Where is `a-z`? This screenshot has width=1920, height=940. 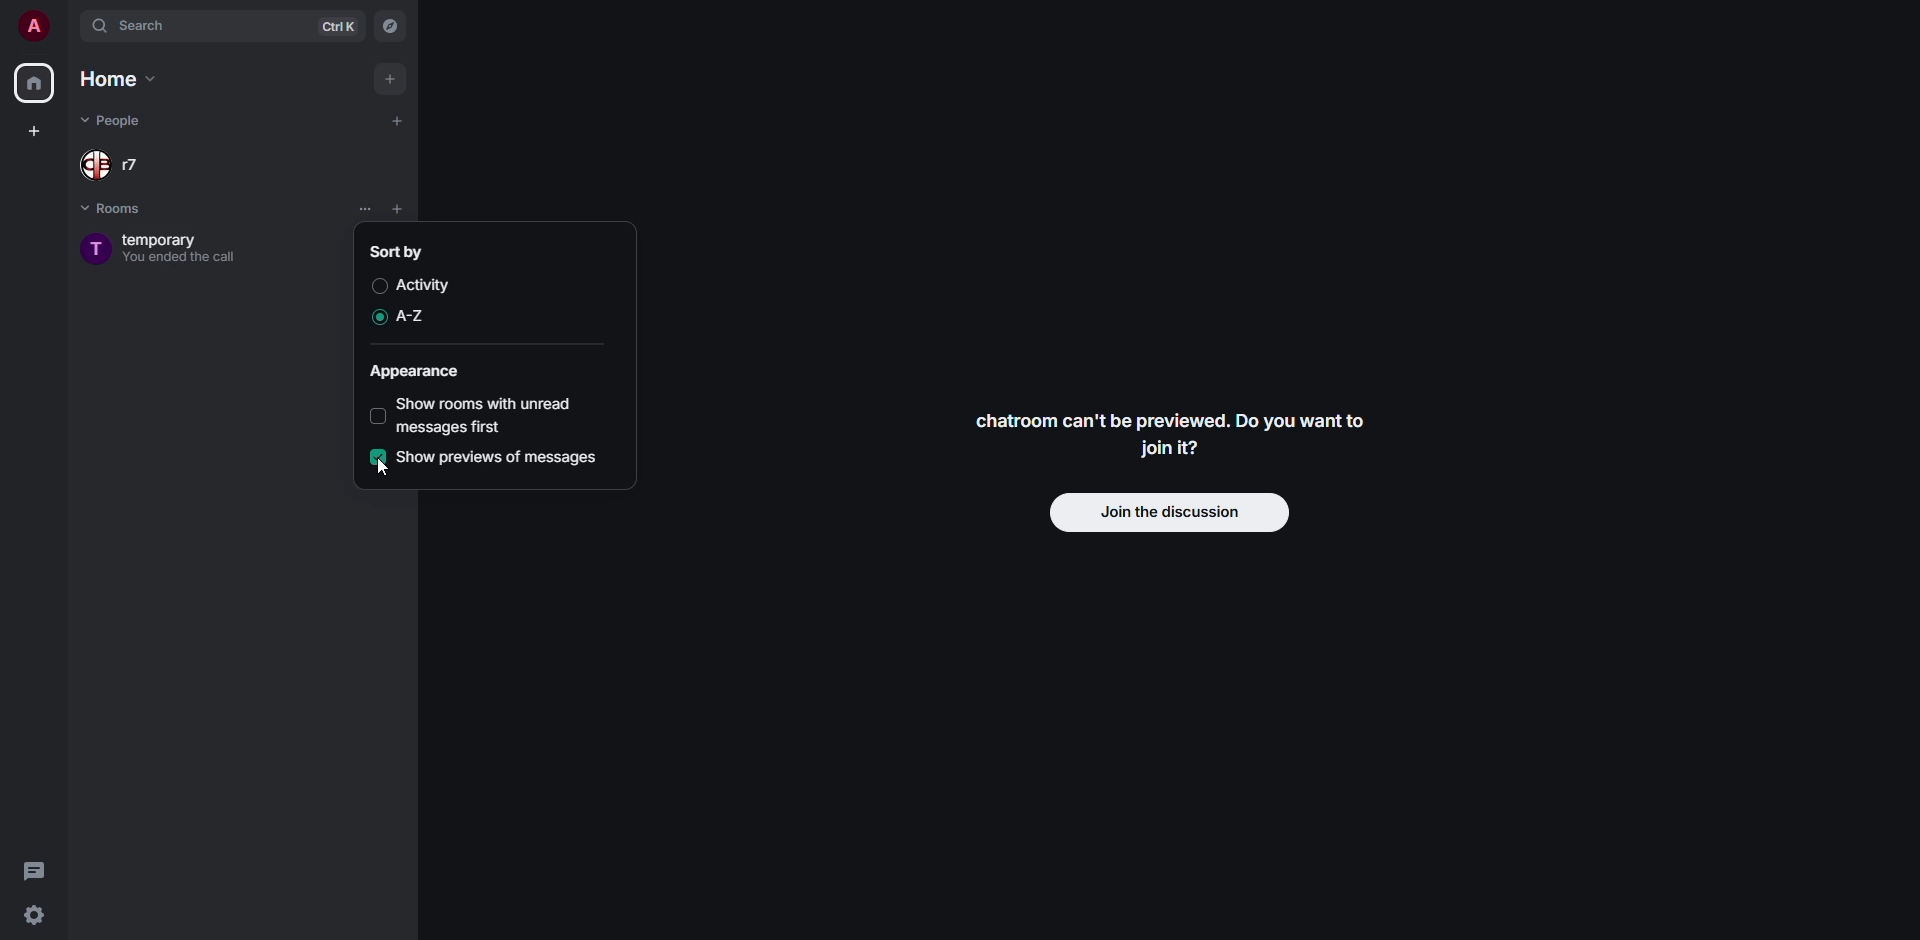
a-z is located at coordinates (414, 315).